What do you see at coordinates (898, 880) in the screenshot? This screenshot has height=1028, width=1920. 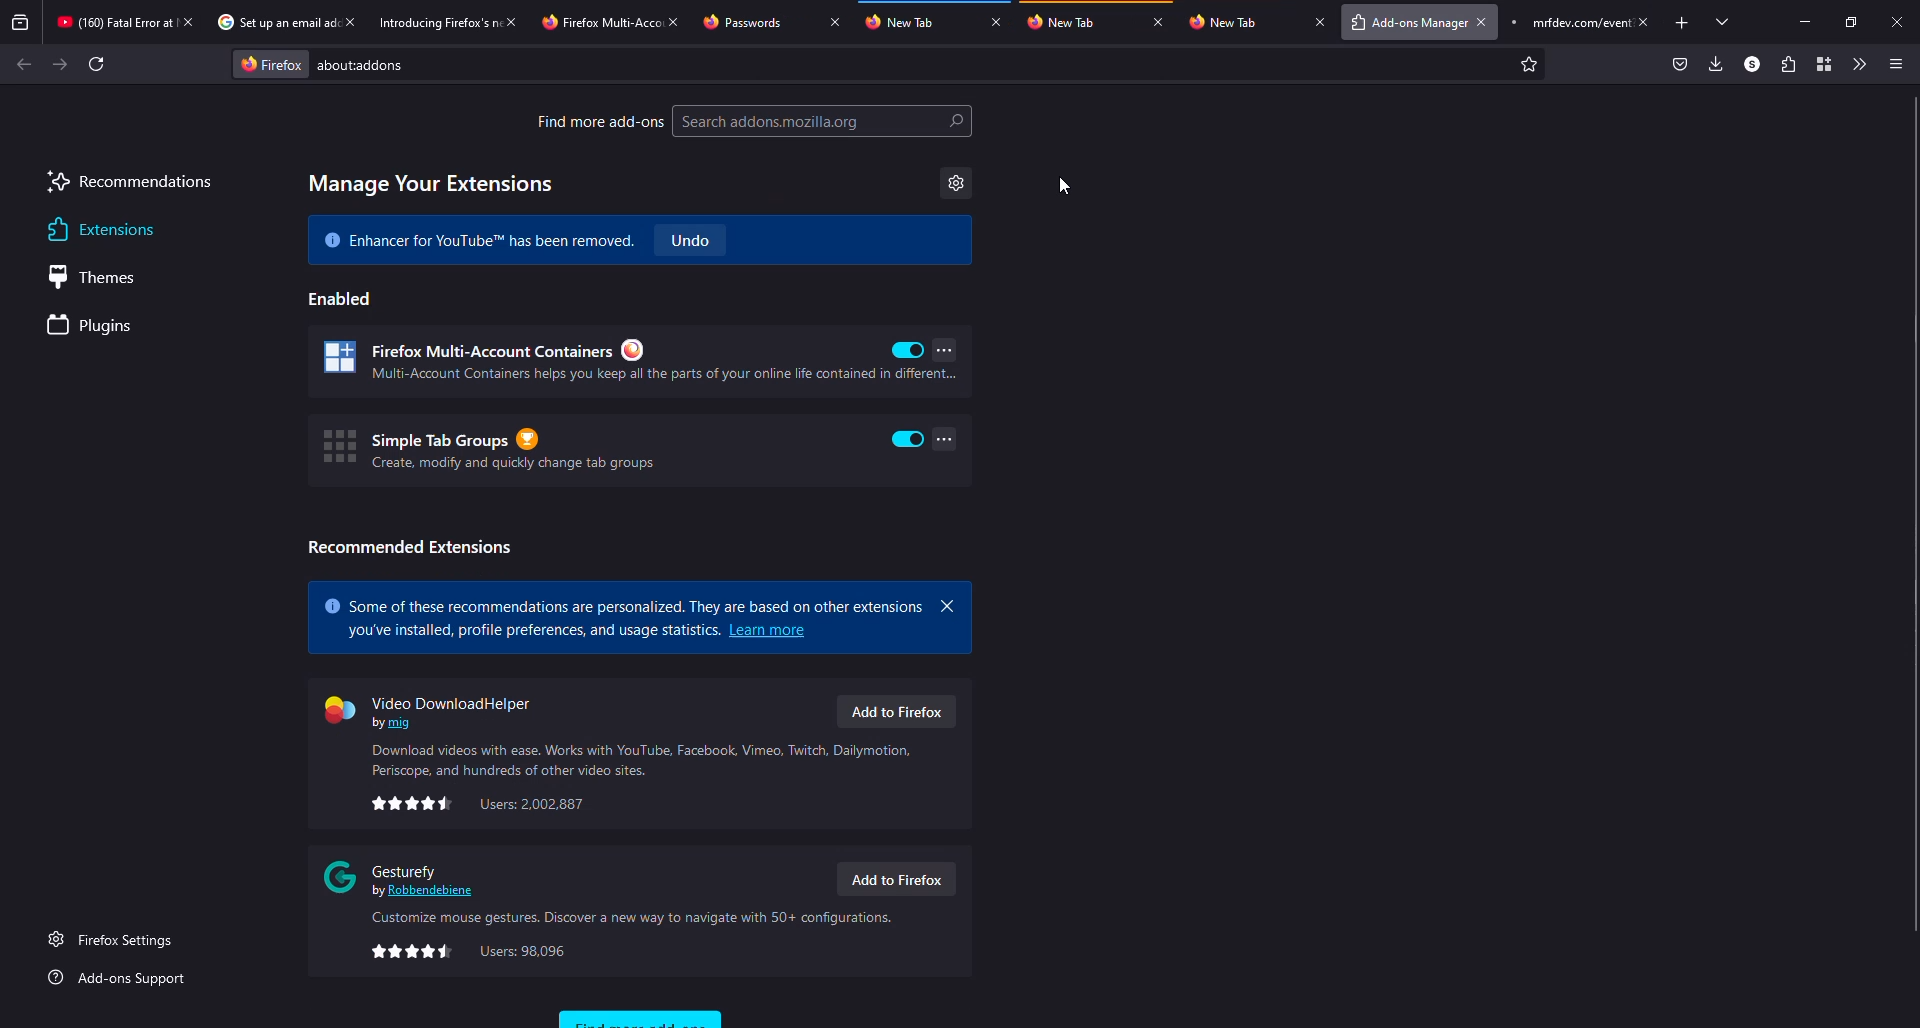 I see `add to firefox` at bounding box center [898, 880].